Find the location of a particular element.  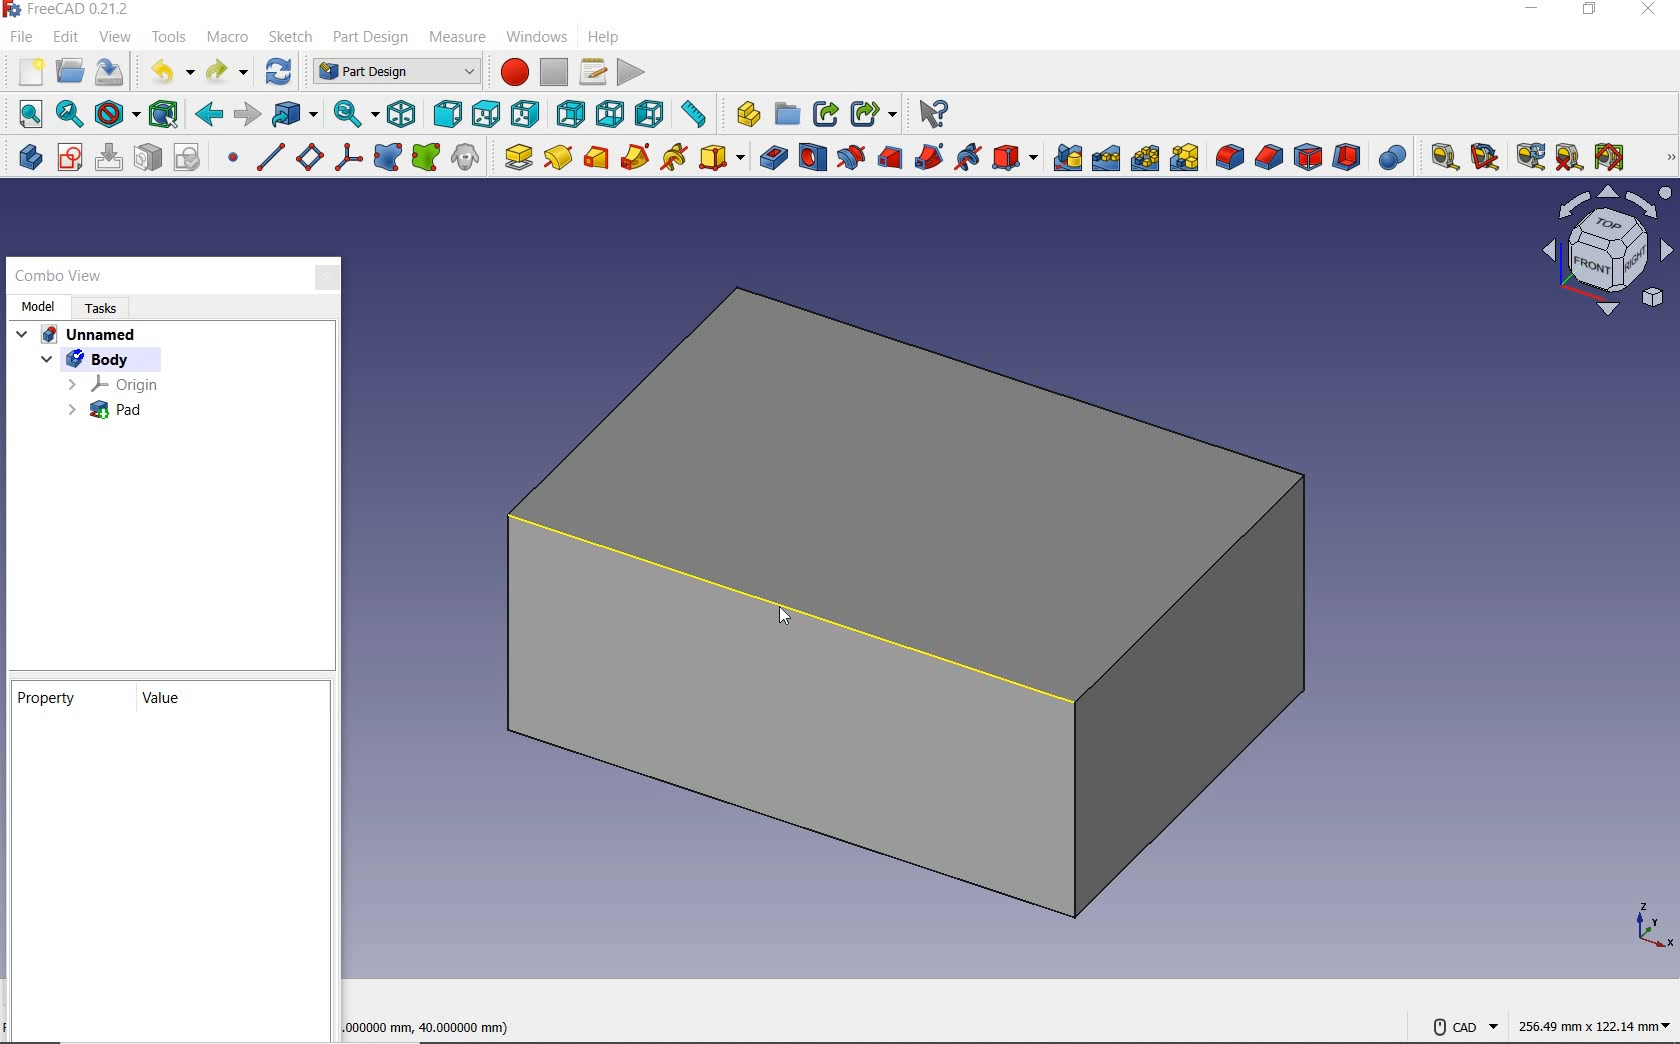

view is located at coordinates (115, 37).